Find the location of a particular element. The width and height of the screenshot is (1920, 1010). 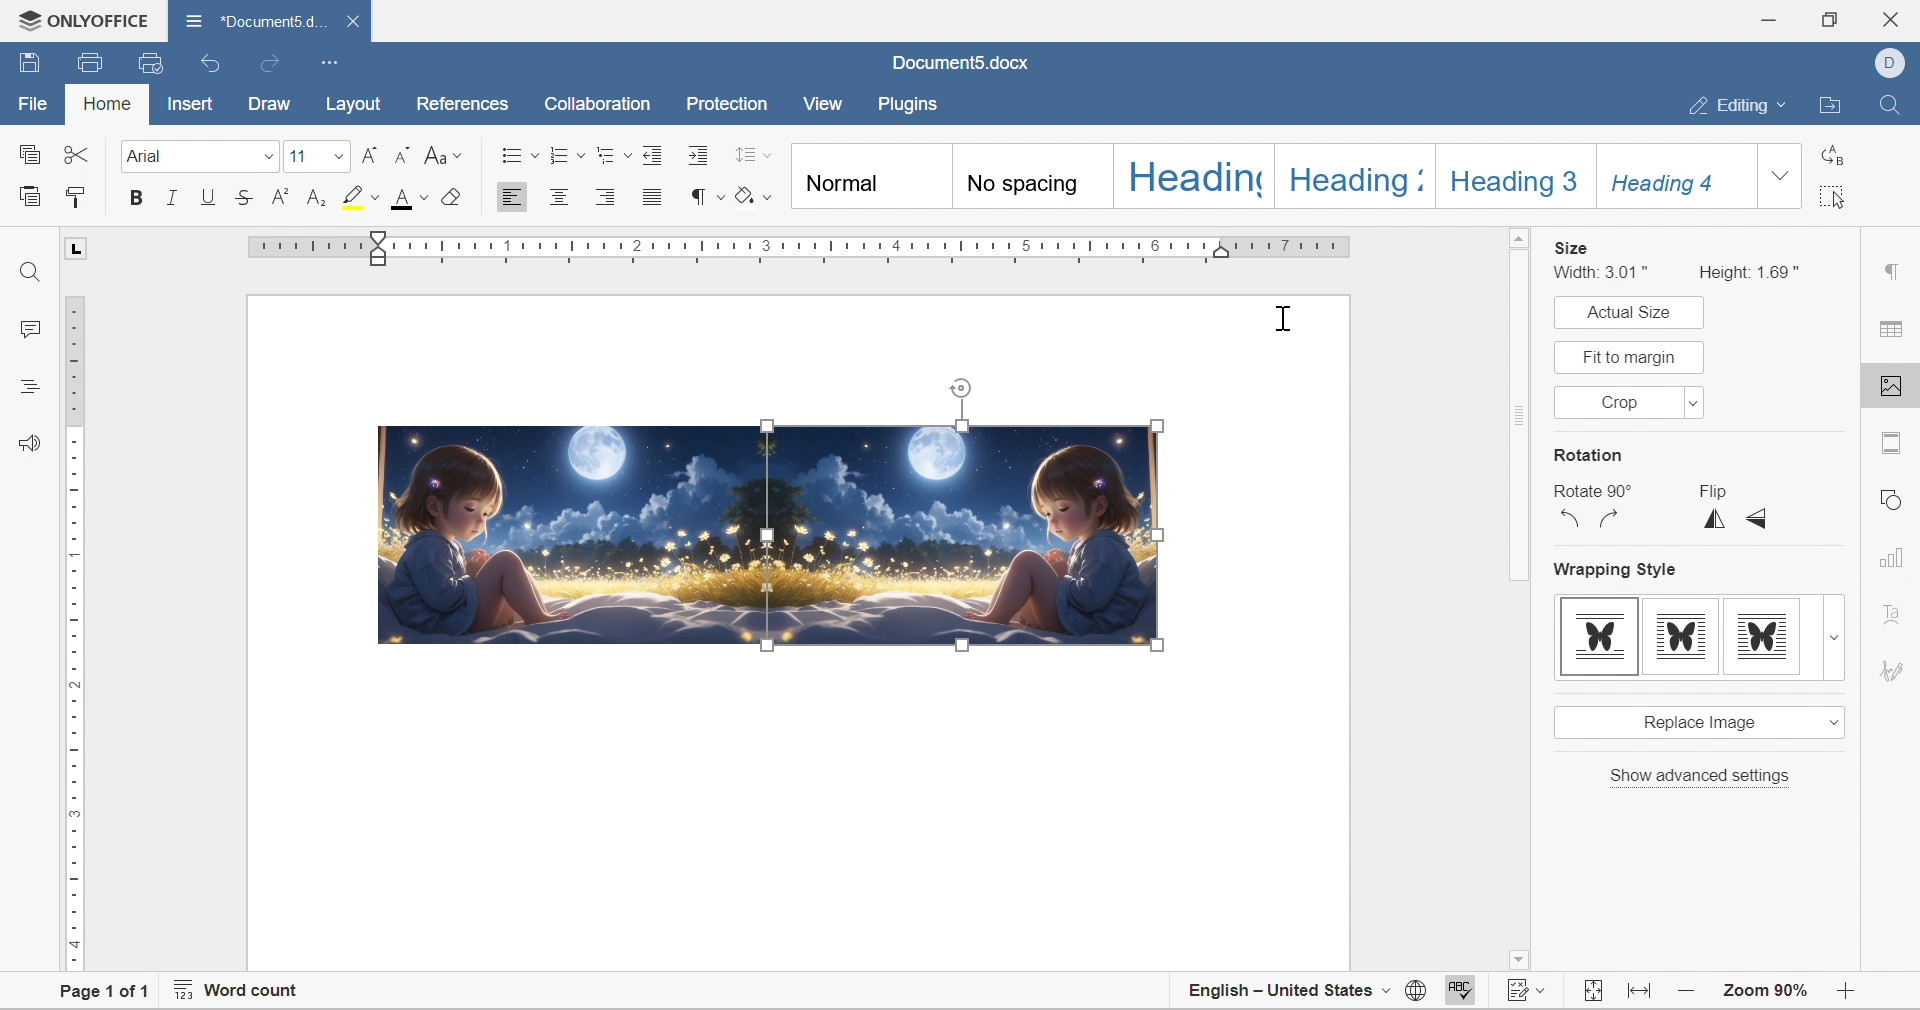

redo is located at coordinates (273, 65).